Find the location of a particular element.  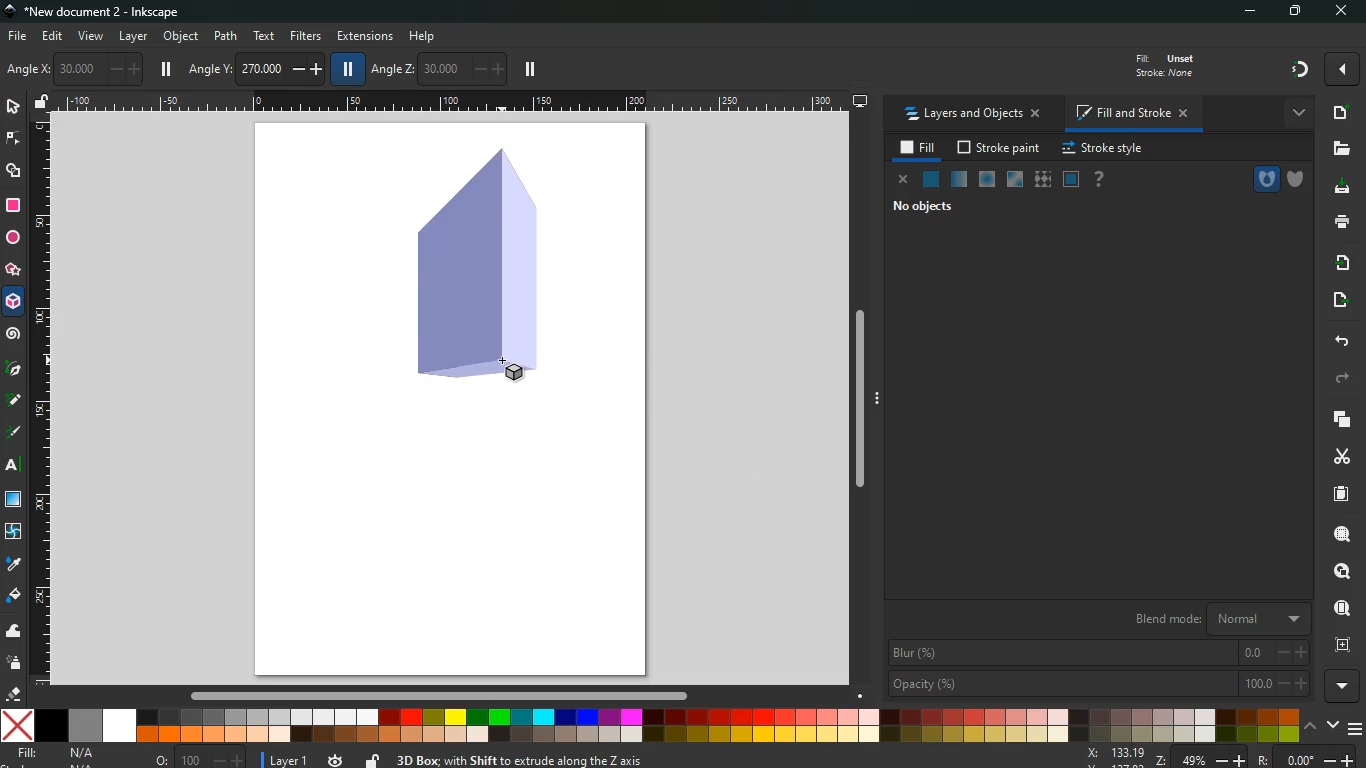

frame is located at coordinates (1340, 645).